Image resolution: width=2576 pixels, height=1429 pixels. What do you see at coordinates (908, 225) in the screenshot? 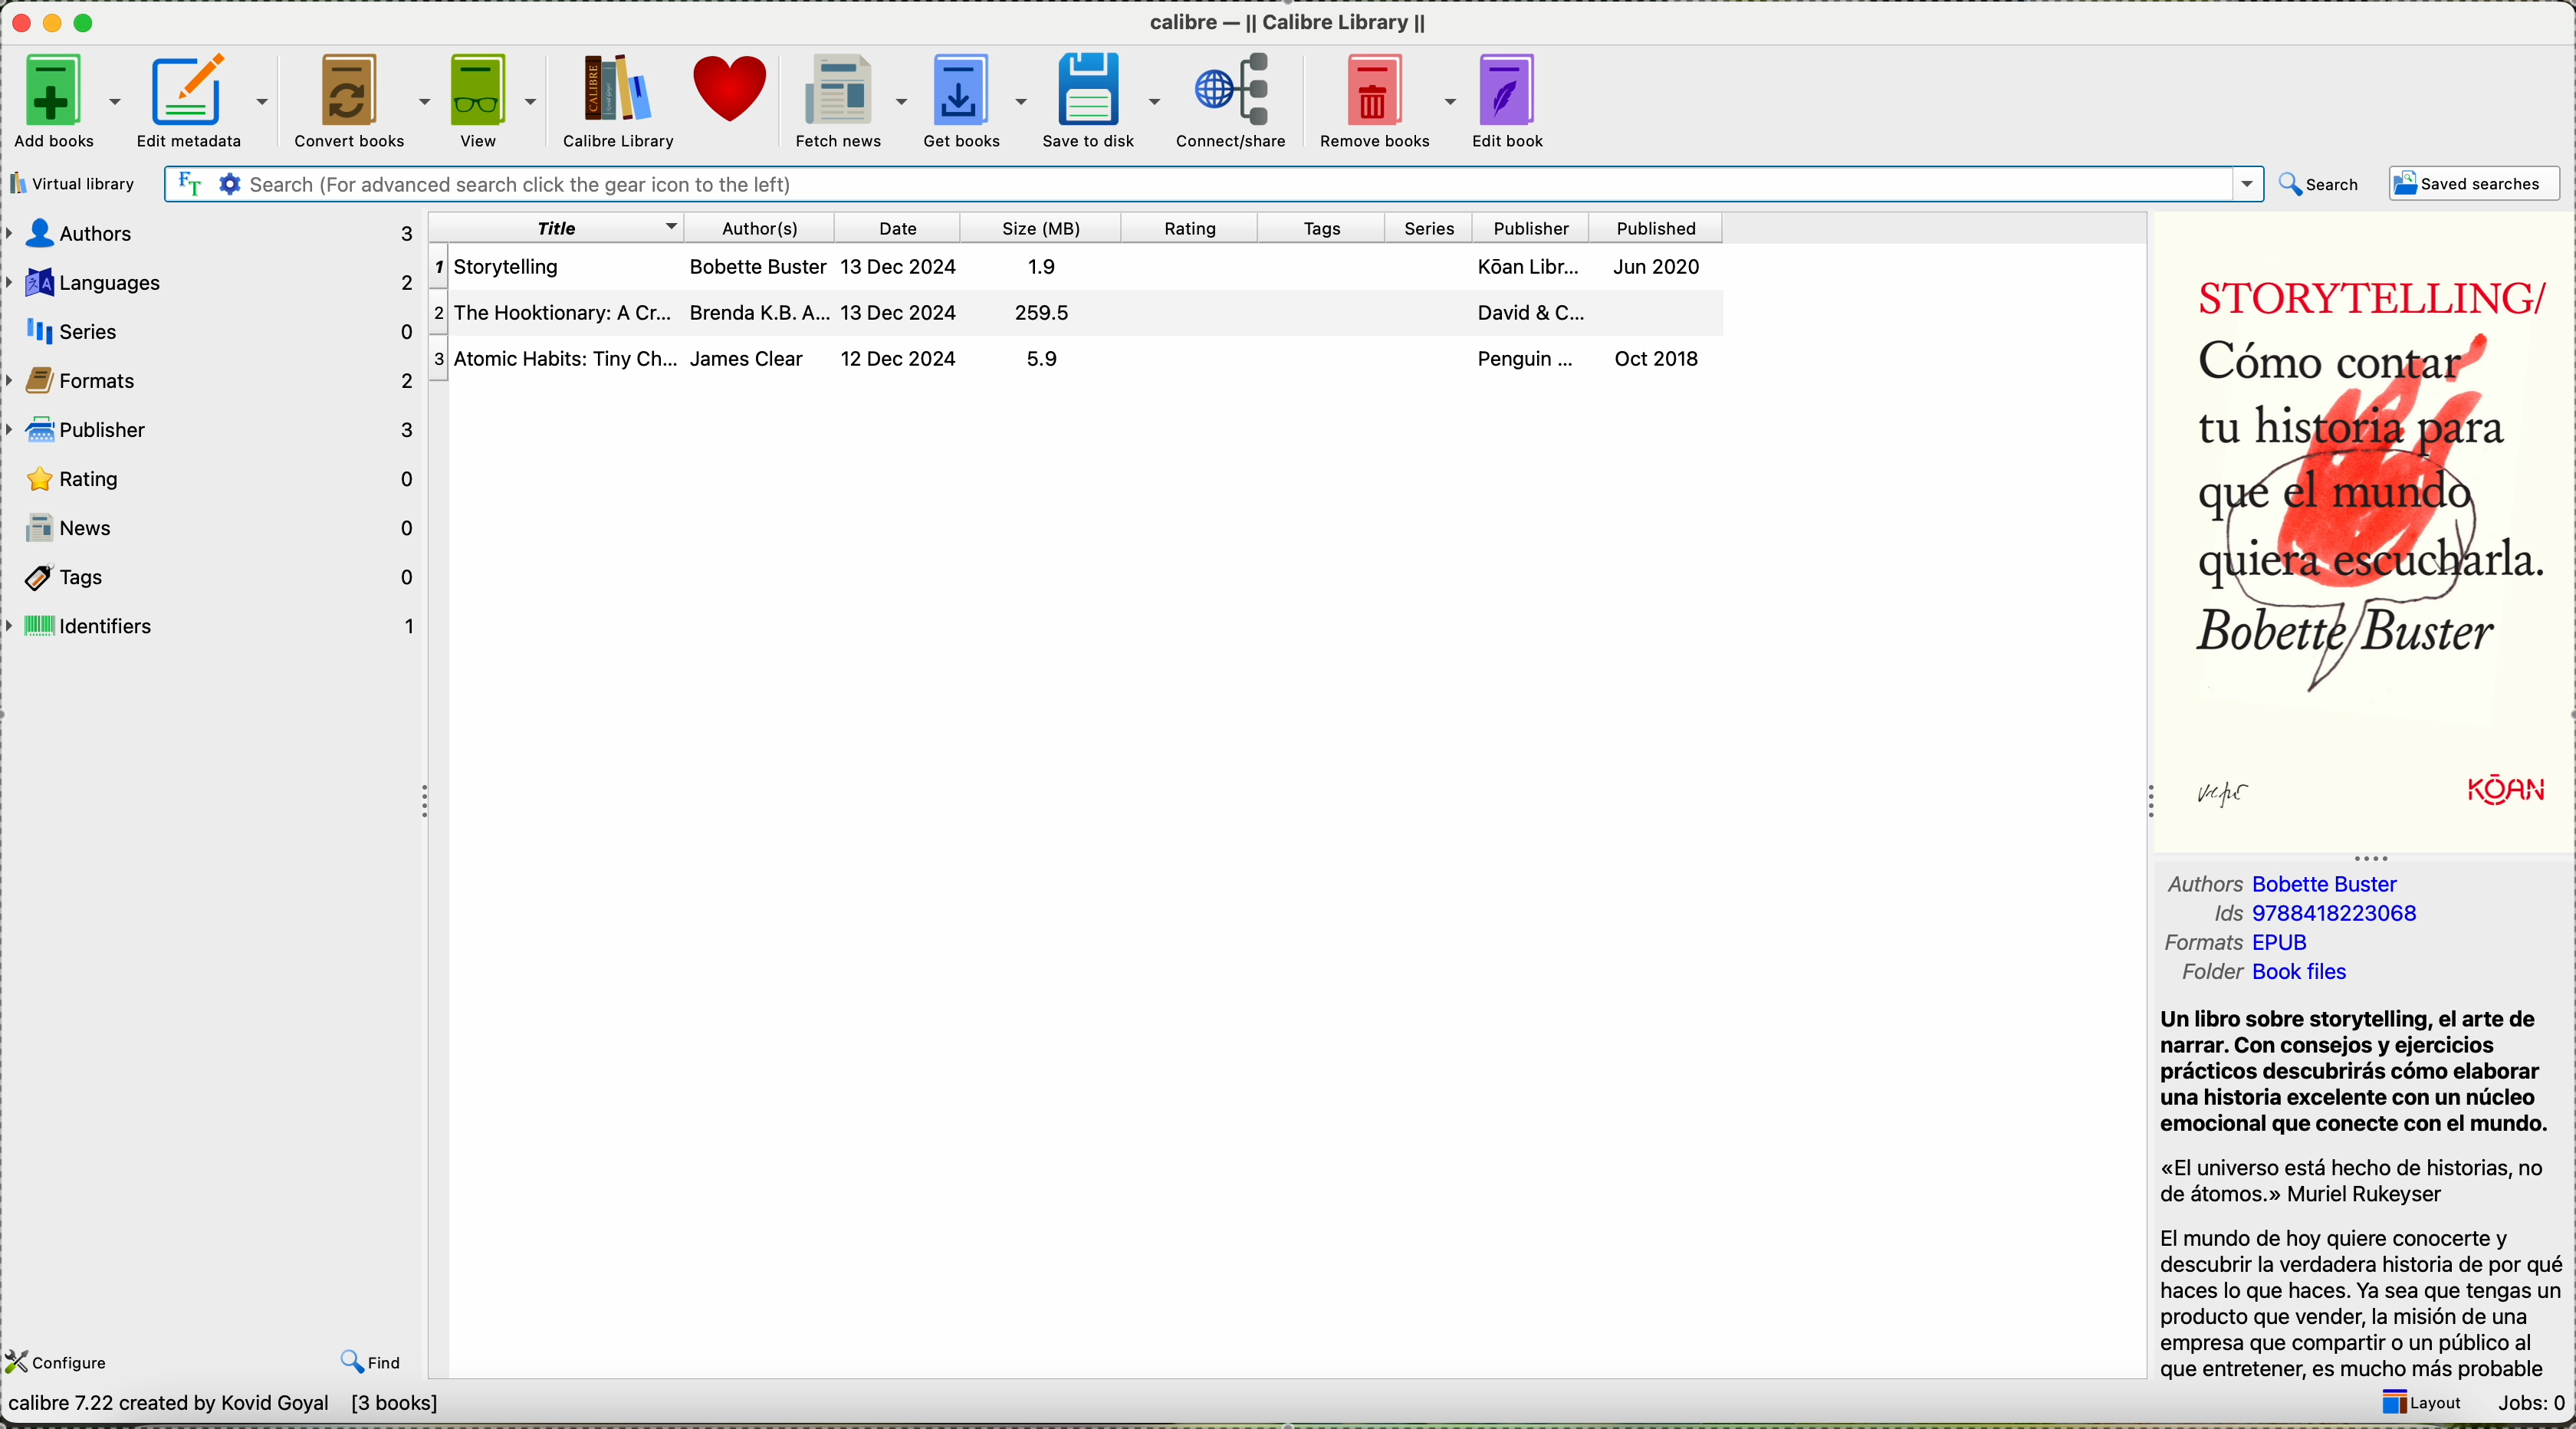
I see `date` at bounding box center [908, 225].